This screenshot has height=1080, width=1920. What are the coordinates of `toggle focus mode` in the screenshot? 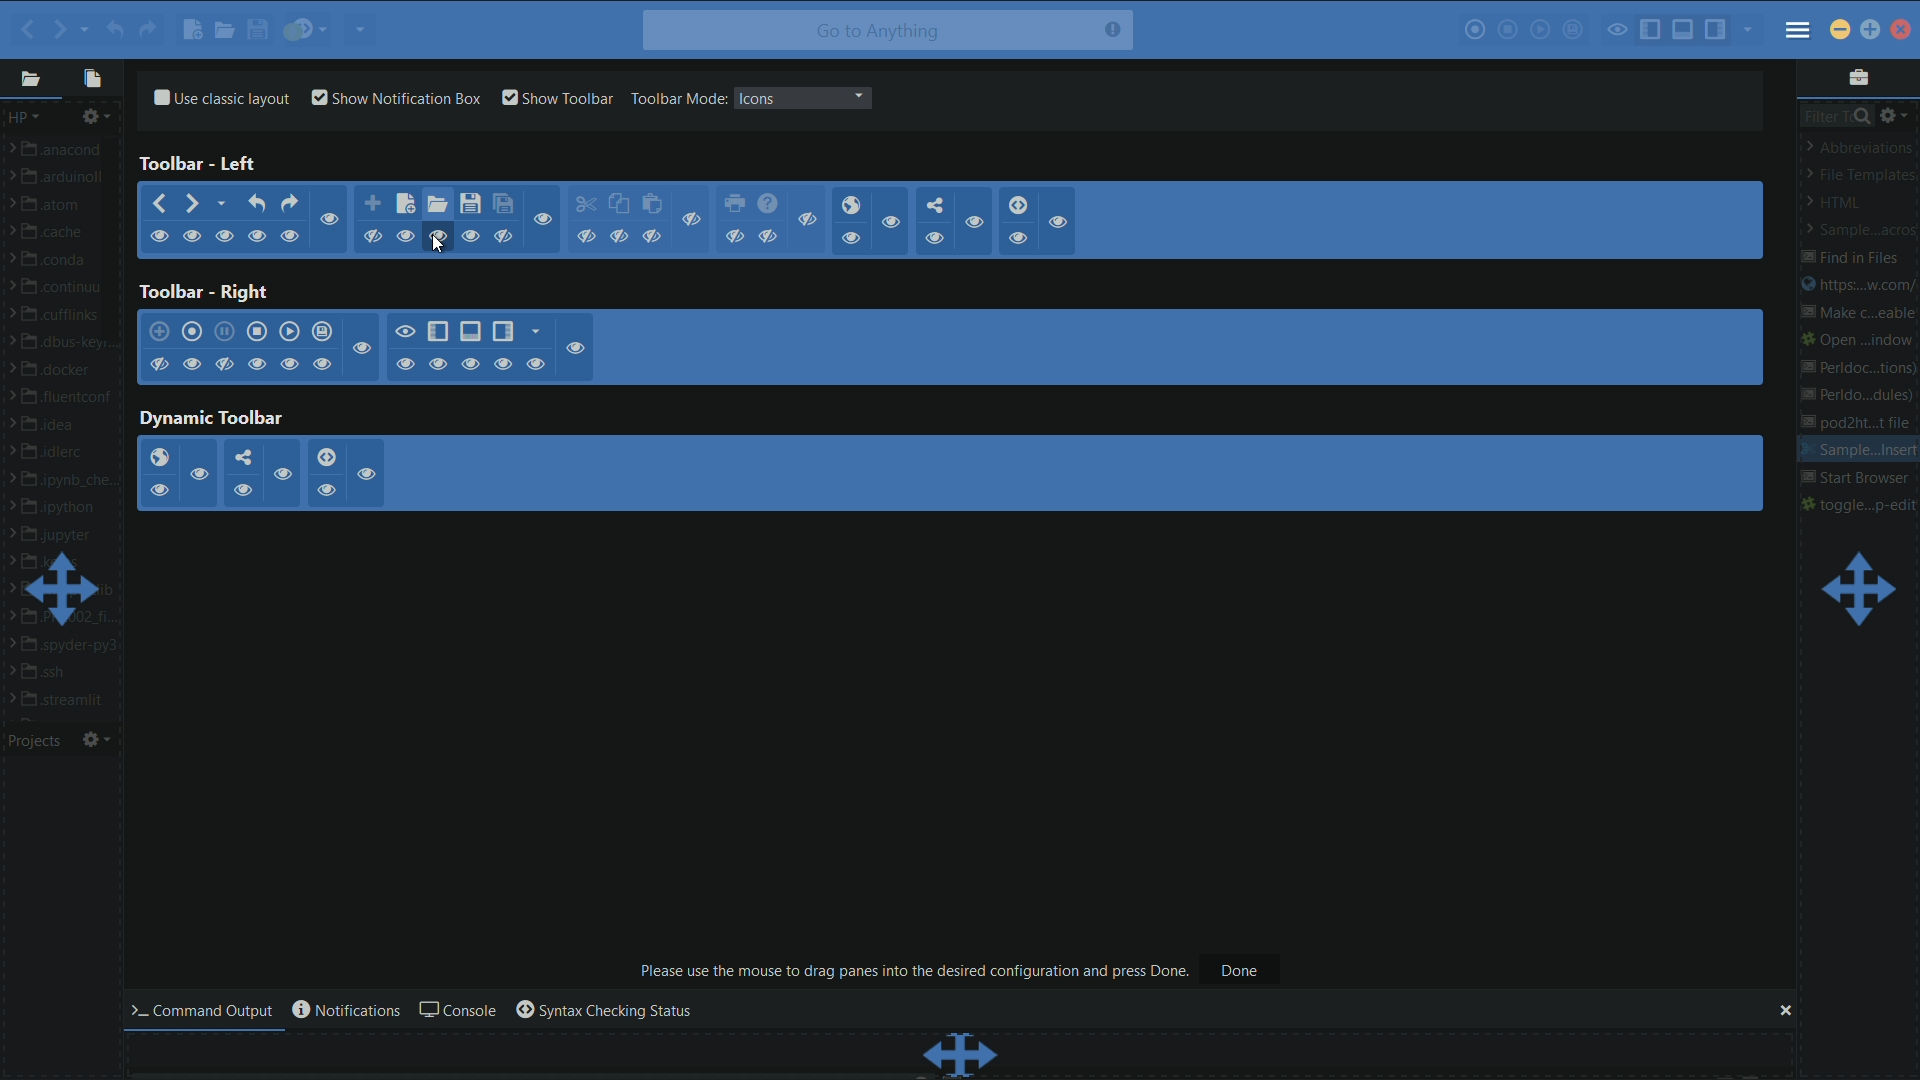 It's located at (1618, 29).